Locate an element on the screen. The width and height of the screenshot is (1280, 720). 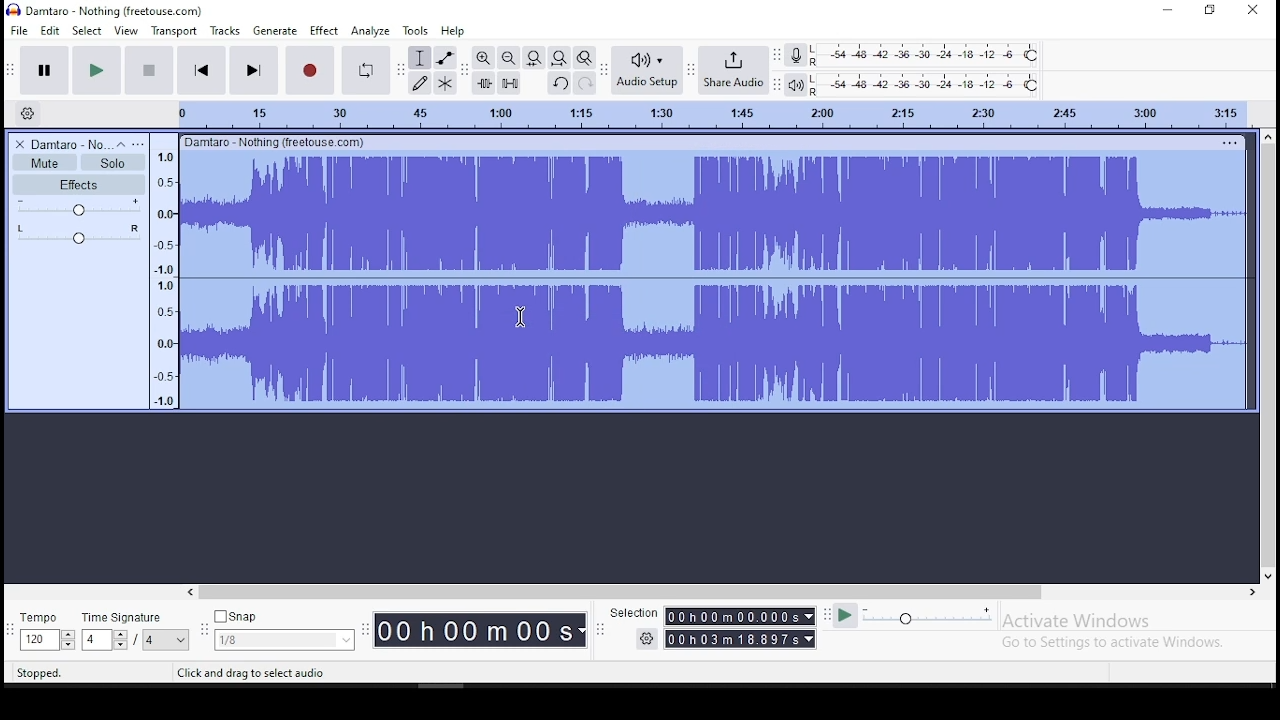
file is located at coordinates (18, 29).